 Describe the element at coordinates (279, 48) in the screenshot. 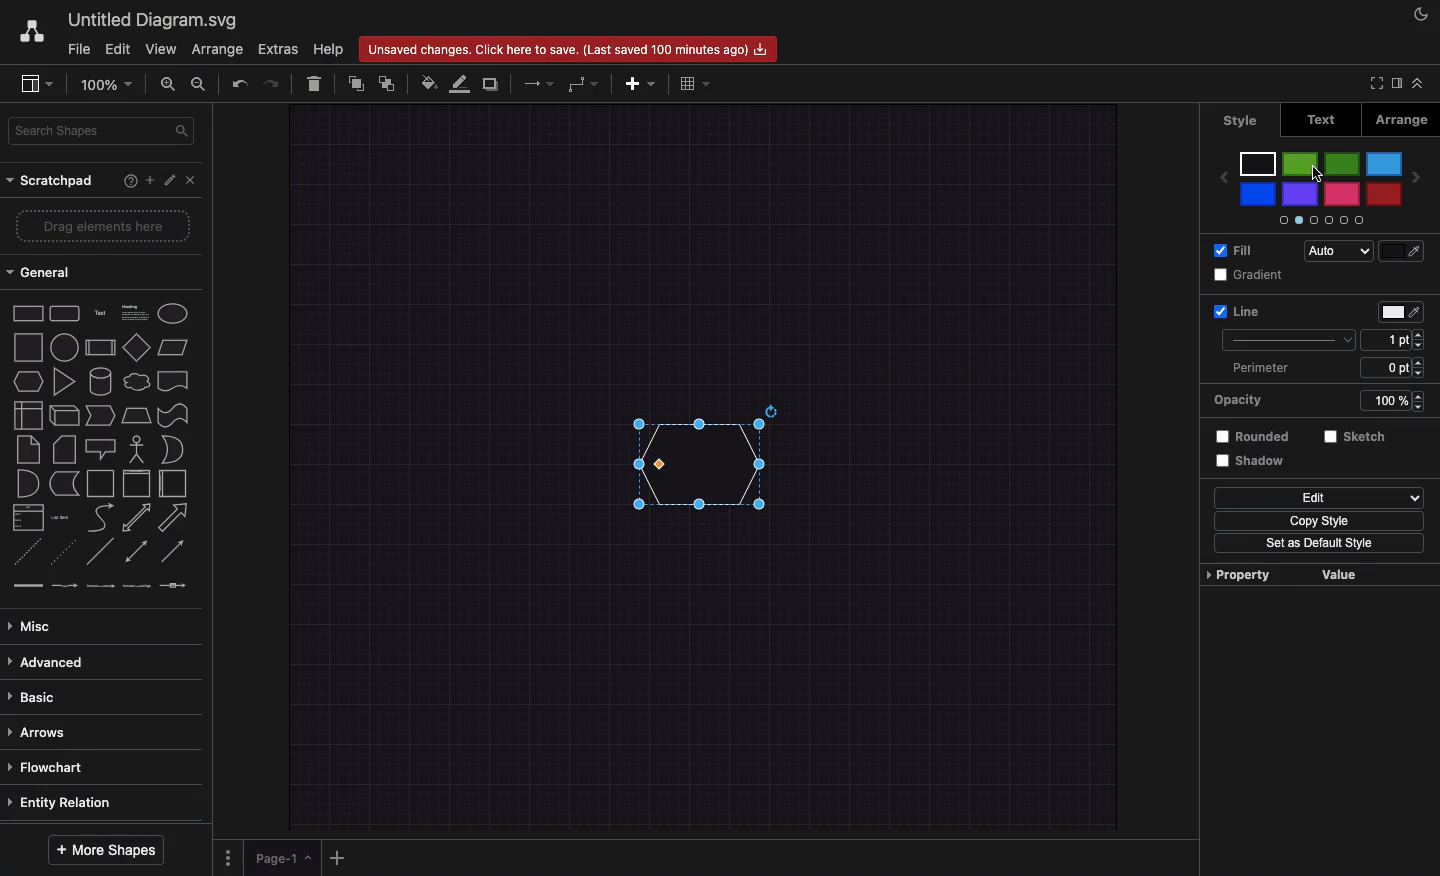

I see `Extras` at that location.